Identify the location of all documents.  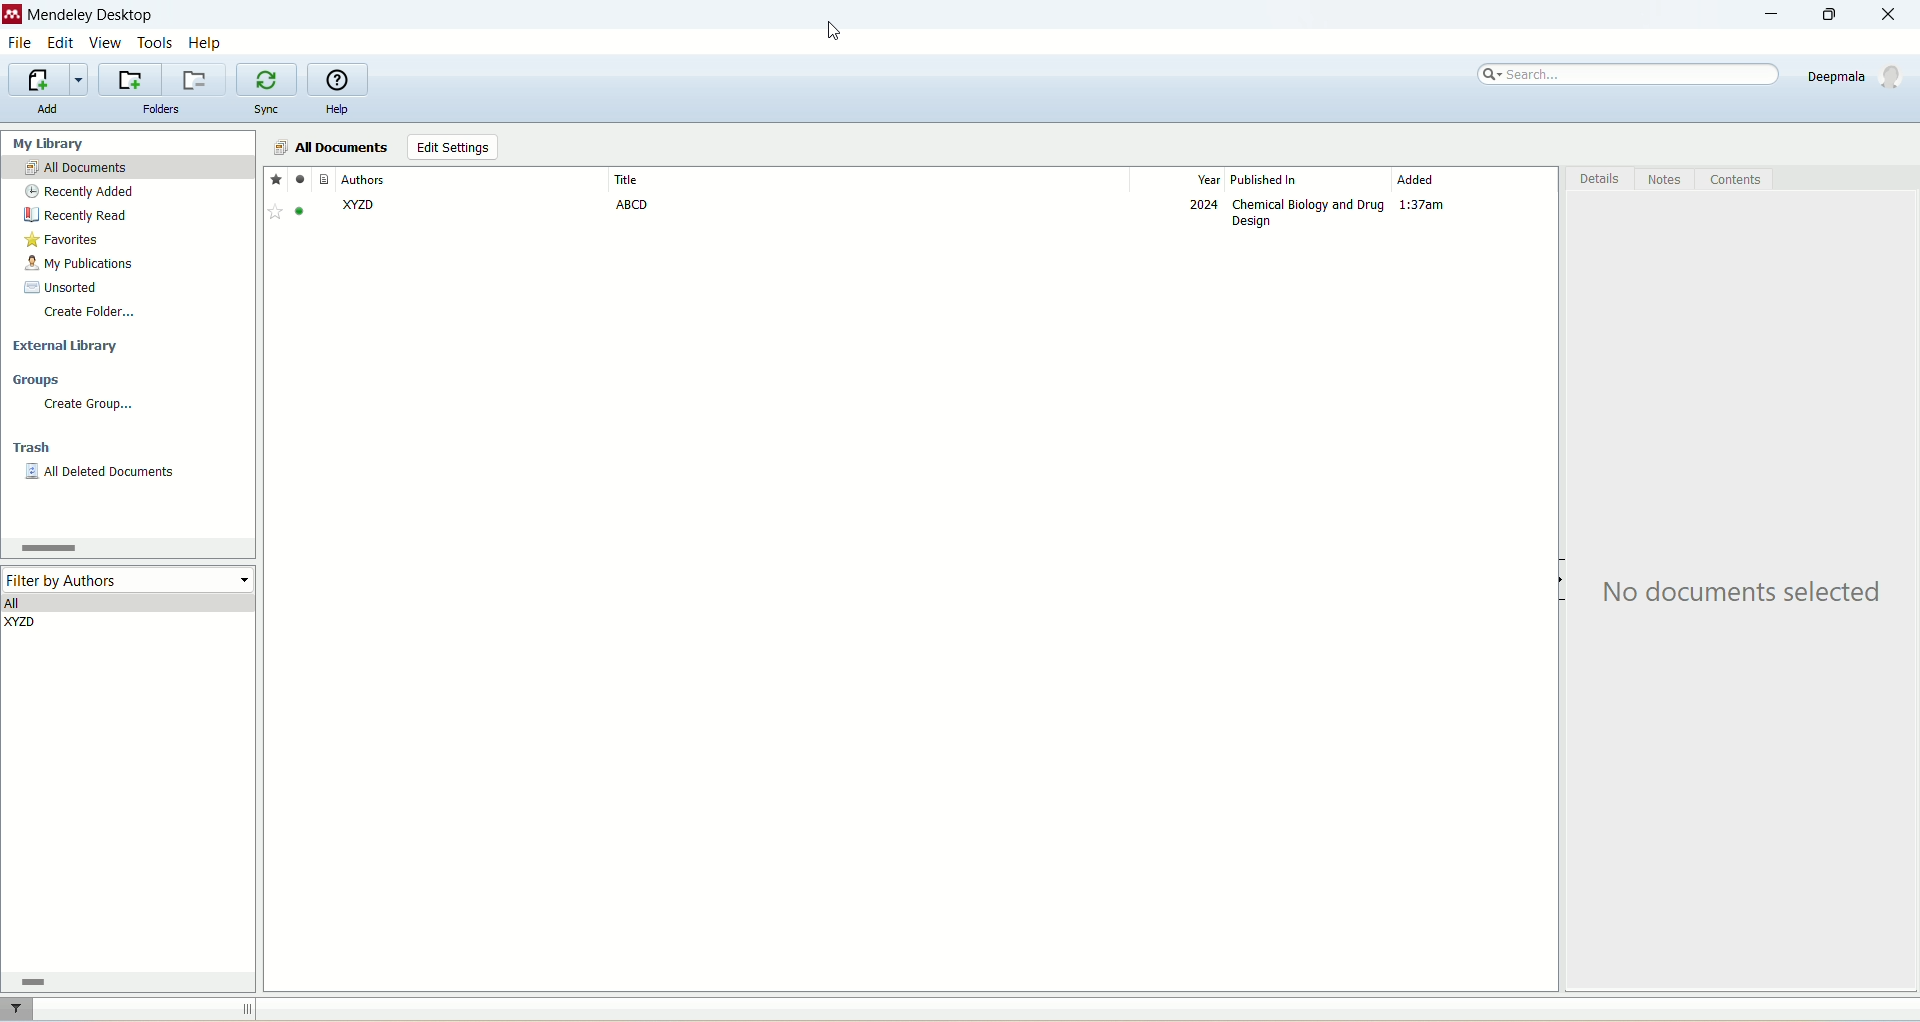
(128, 168).